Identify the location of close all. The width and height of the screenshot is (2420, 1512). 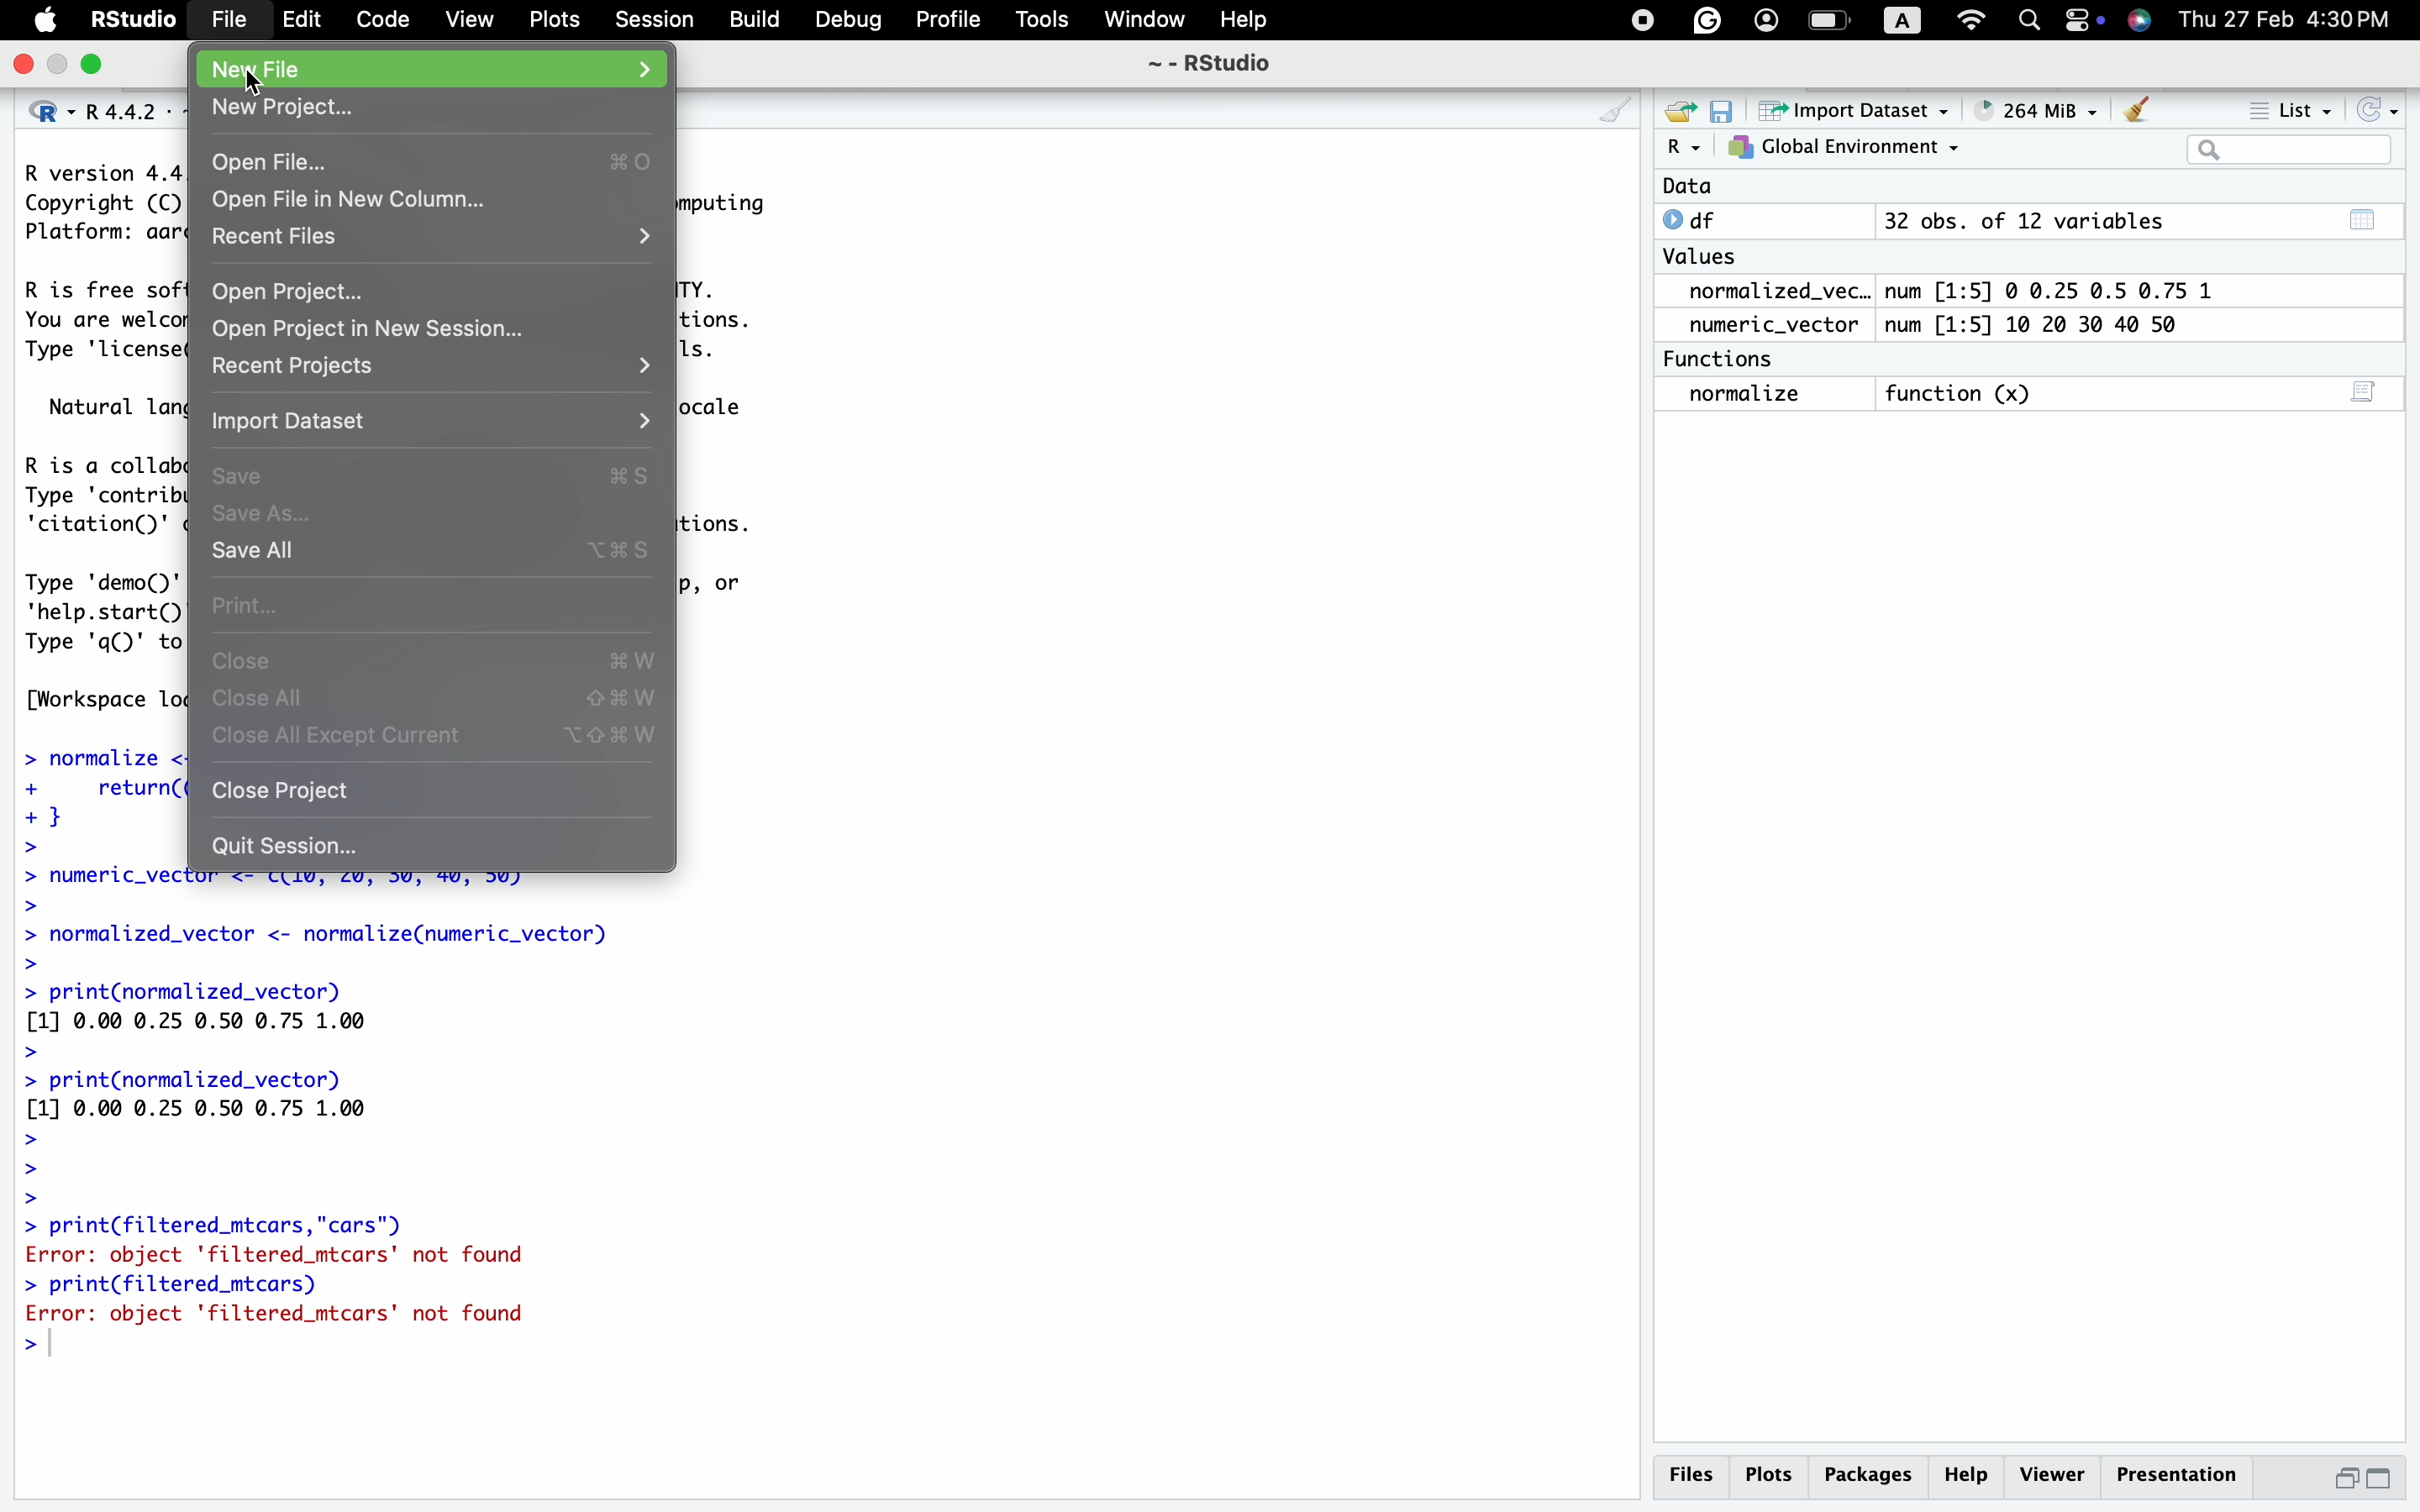
(441, 701).